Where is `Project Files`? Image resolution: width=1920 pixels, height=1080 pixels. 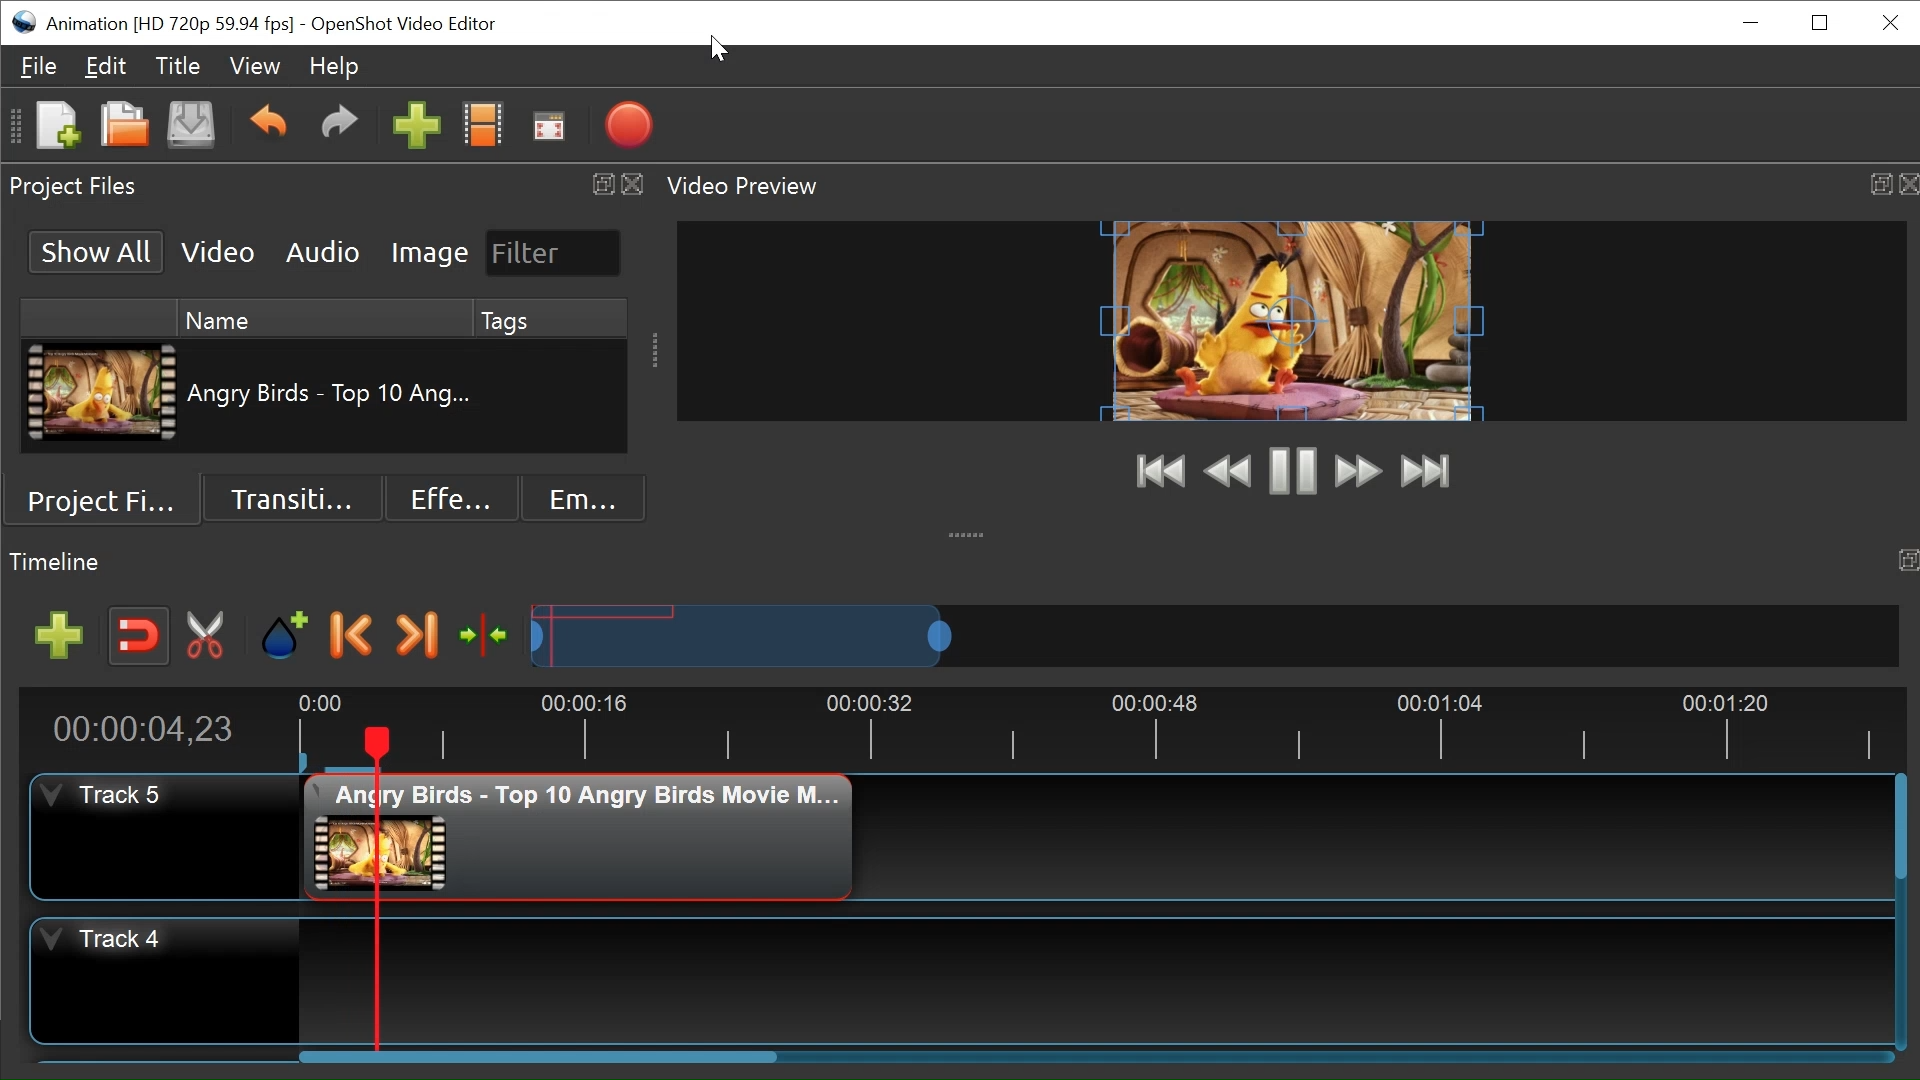 Project Files is located at coordinates (109, 499).